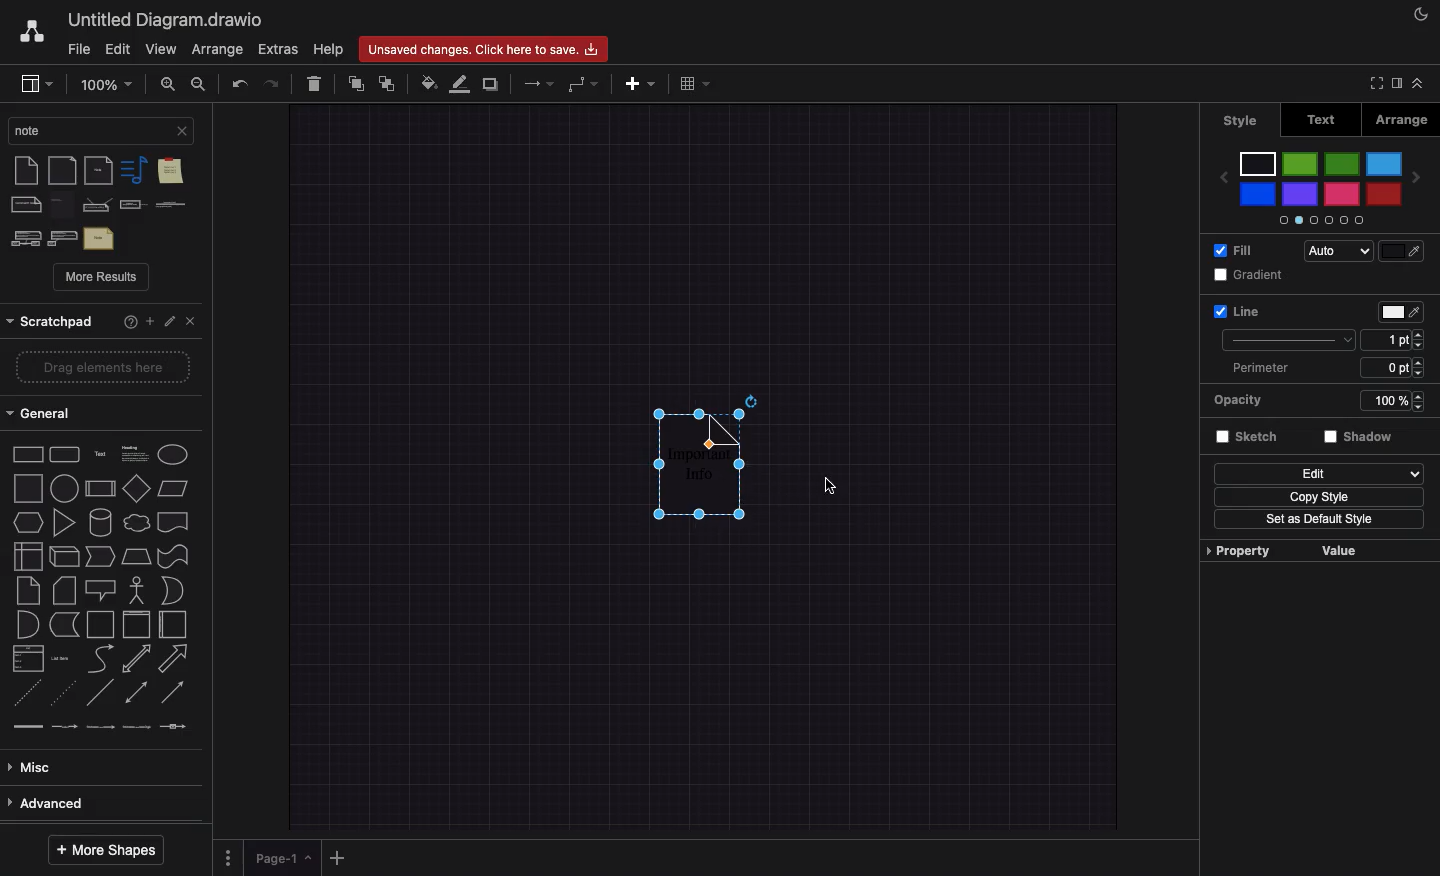 This screenshot has width=1440, height=876. I want to click on callout, so click(99, 589).